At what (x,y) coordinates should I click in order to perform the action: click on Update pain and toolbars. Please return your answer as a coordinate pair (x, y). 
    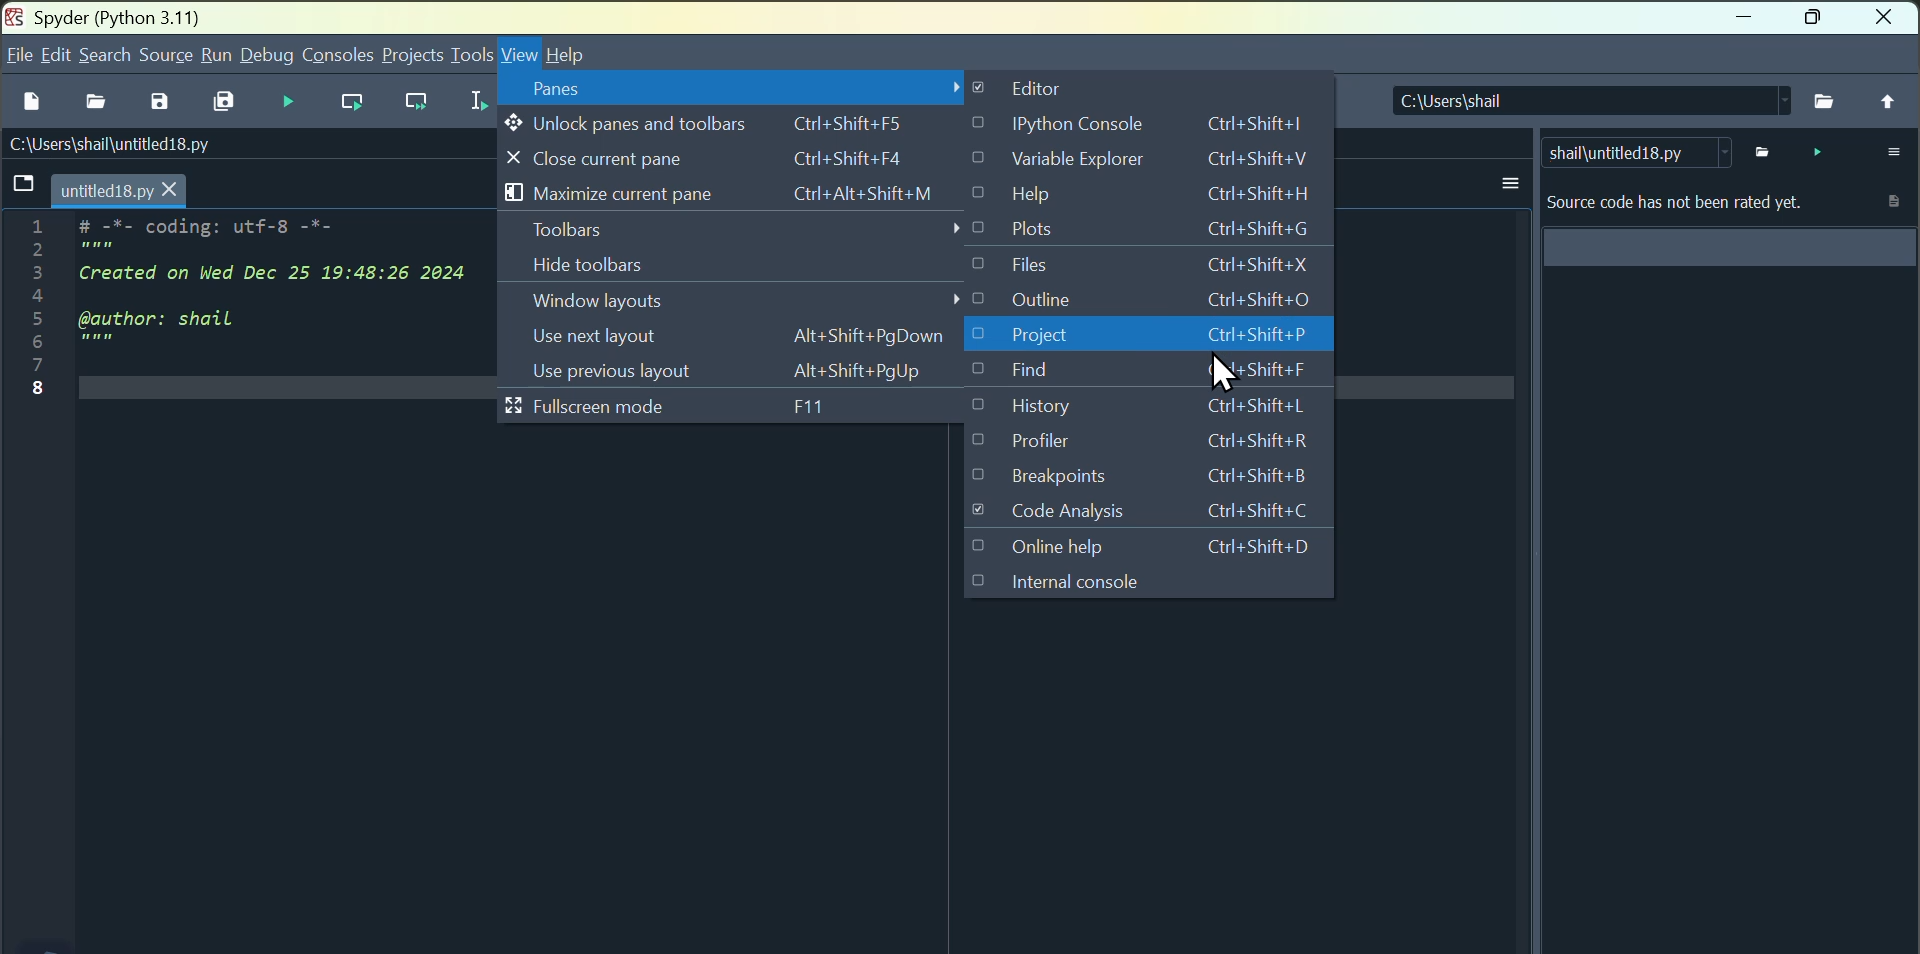
    Looking at the image, I should click on (702, 123).